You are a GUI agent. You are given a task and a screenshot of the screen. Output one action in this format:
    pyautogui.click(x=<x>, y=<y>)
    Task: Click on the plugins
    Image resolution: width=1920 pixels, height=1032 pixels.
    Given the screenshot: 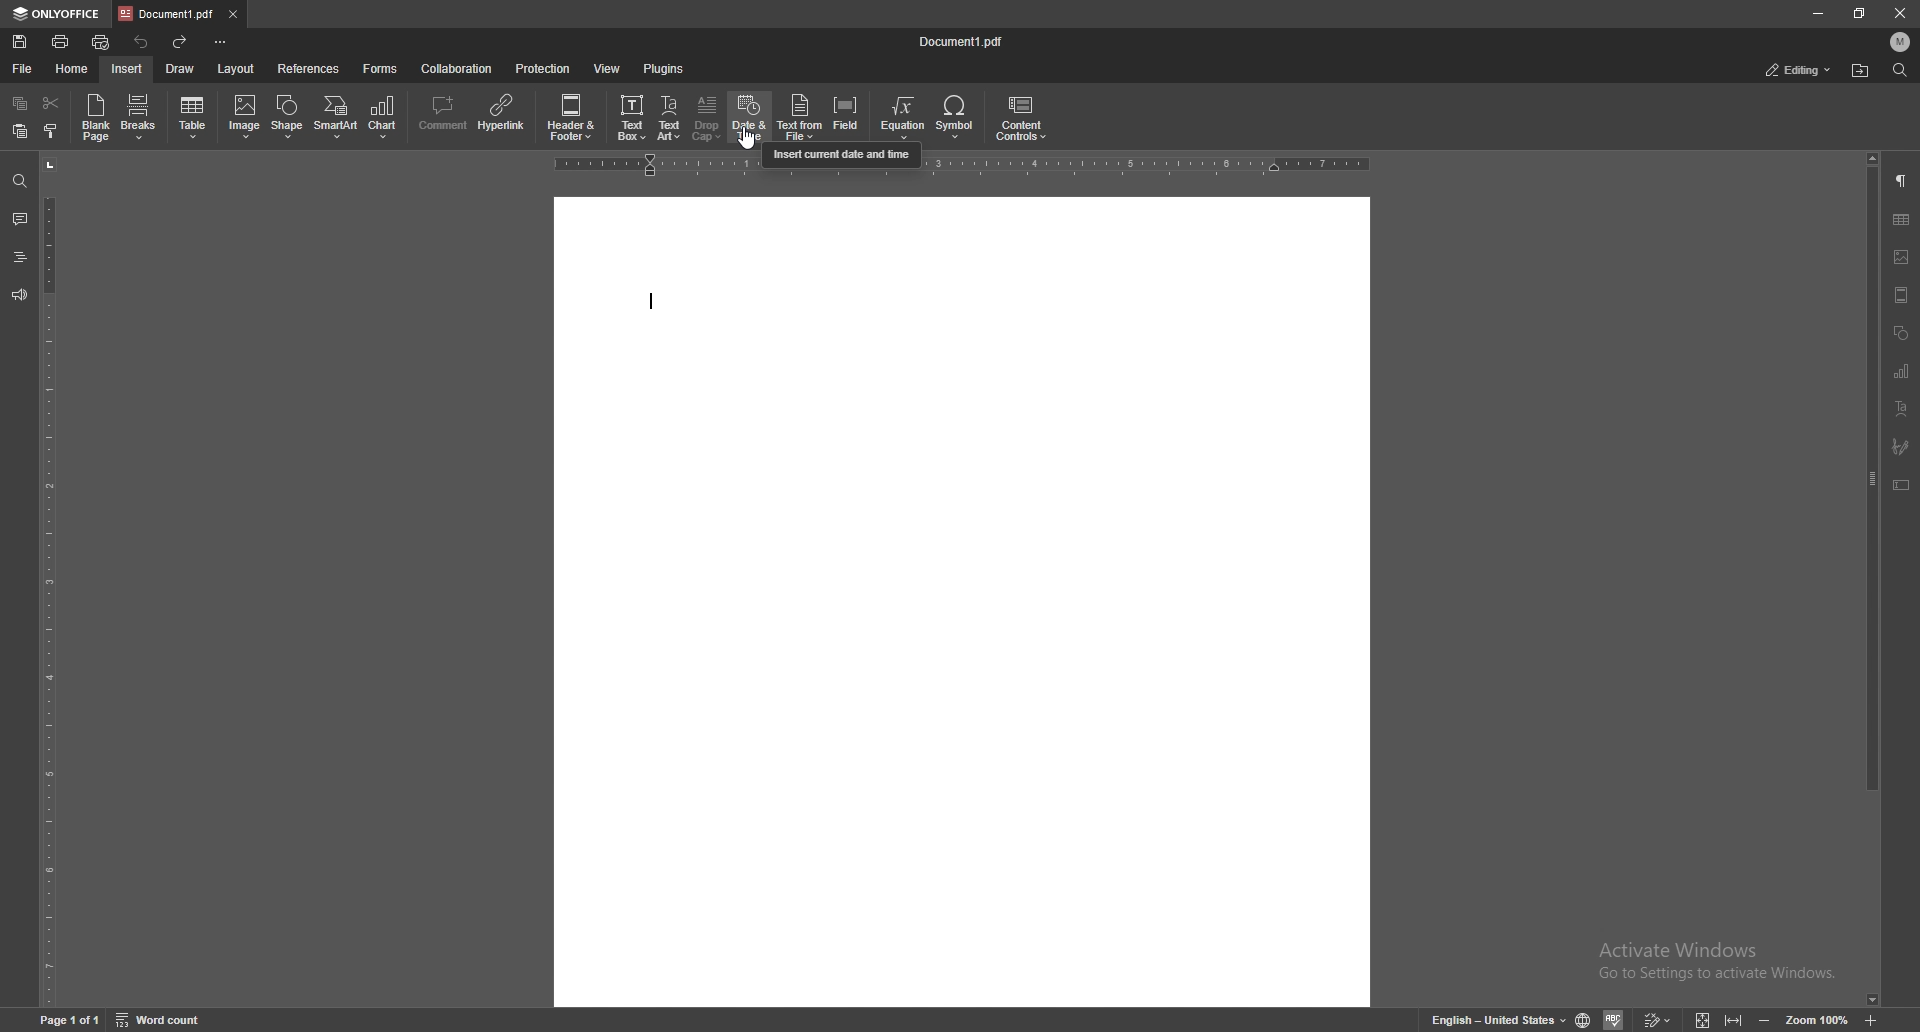 What is the action you would take?
    pyautogui.click(x=667, y=69)
    